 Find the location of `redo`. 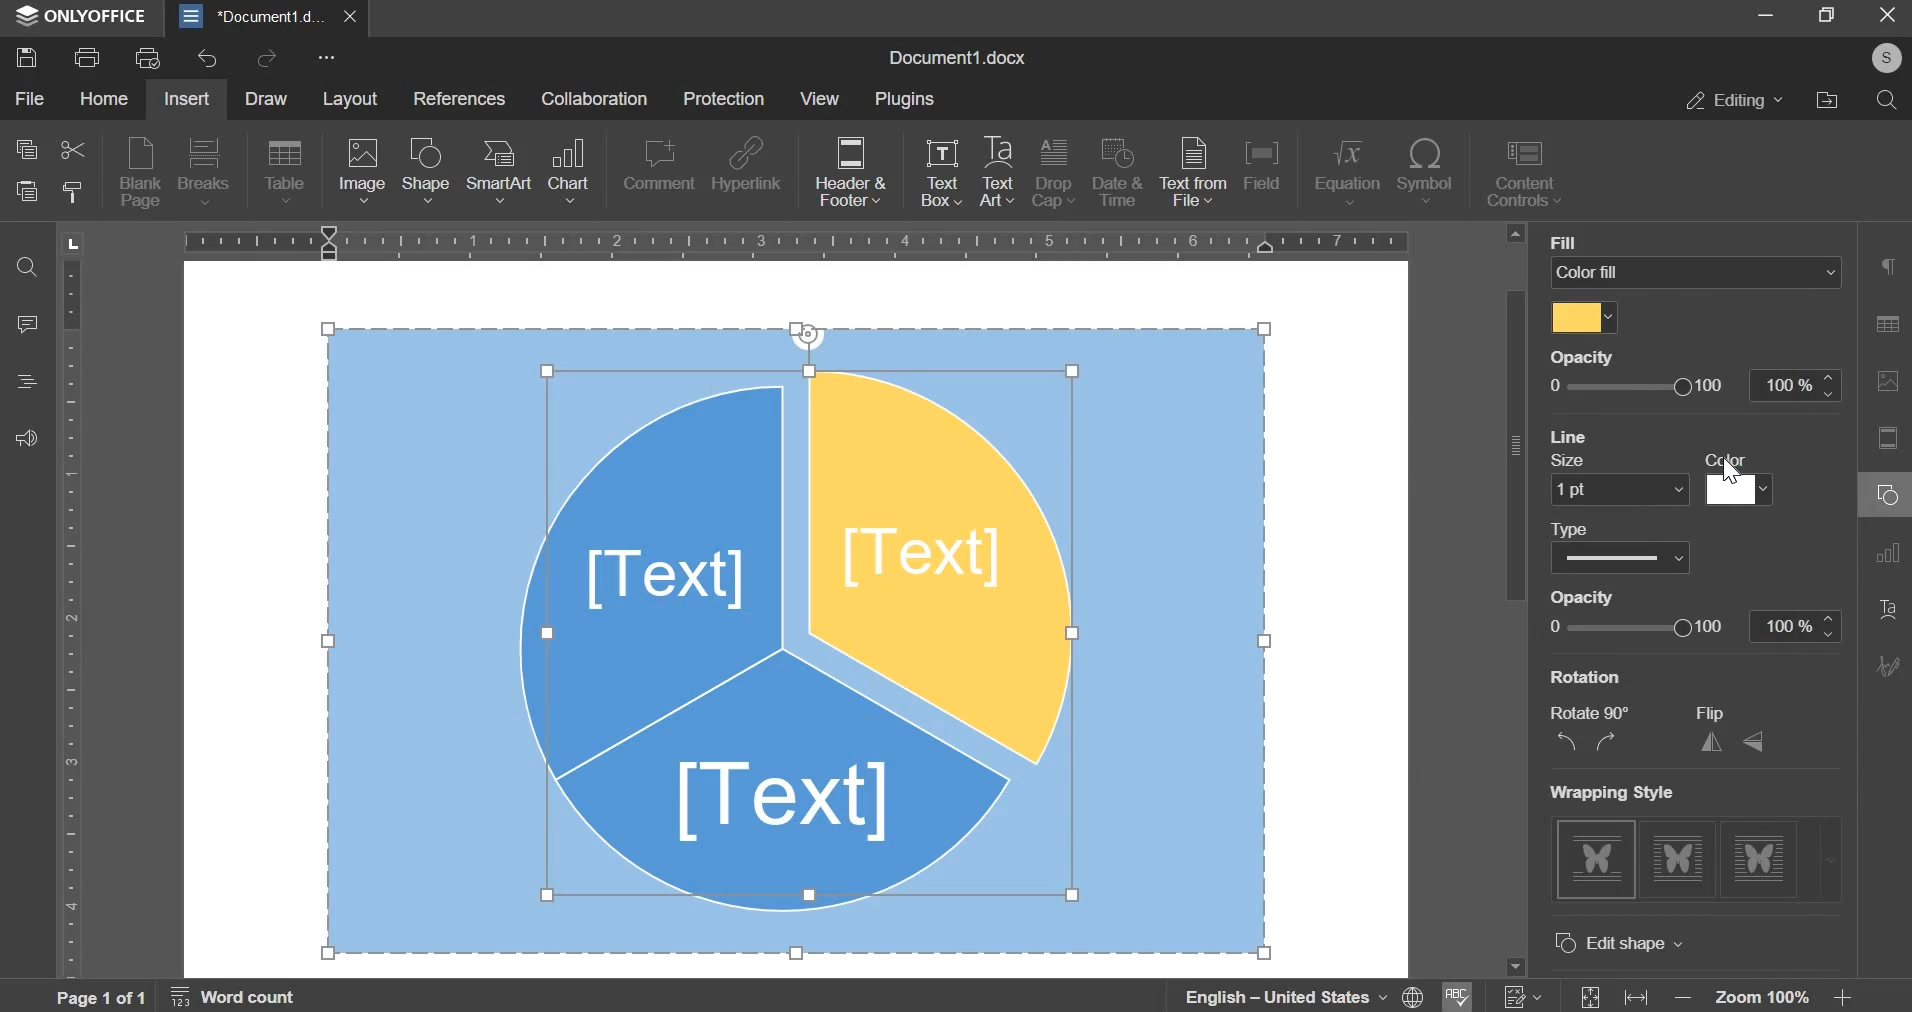

redo is located at coordinates (270, 58).